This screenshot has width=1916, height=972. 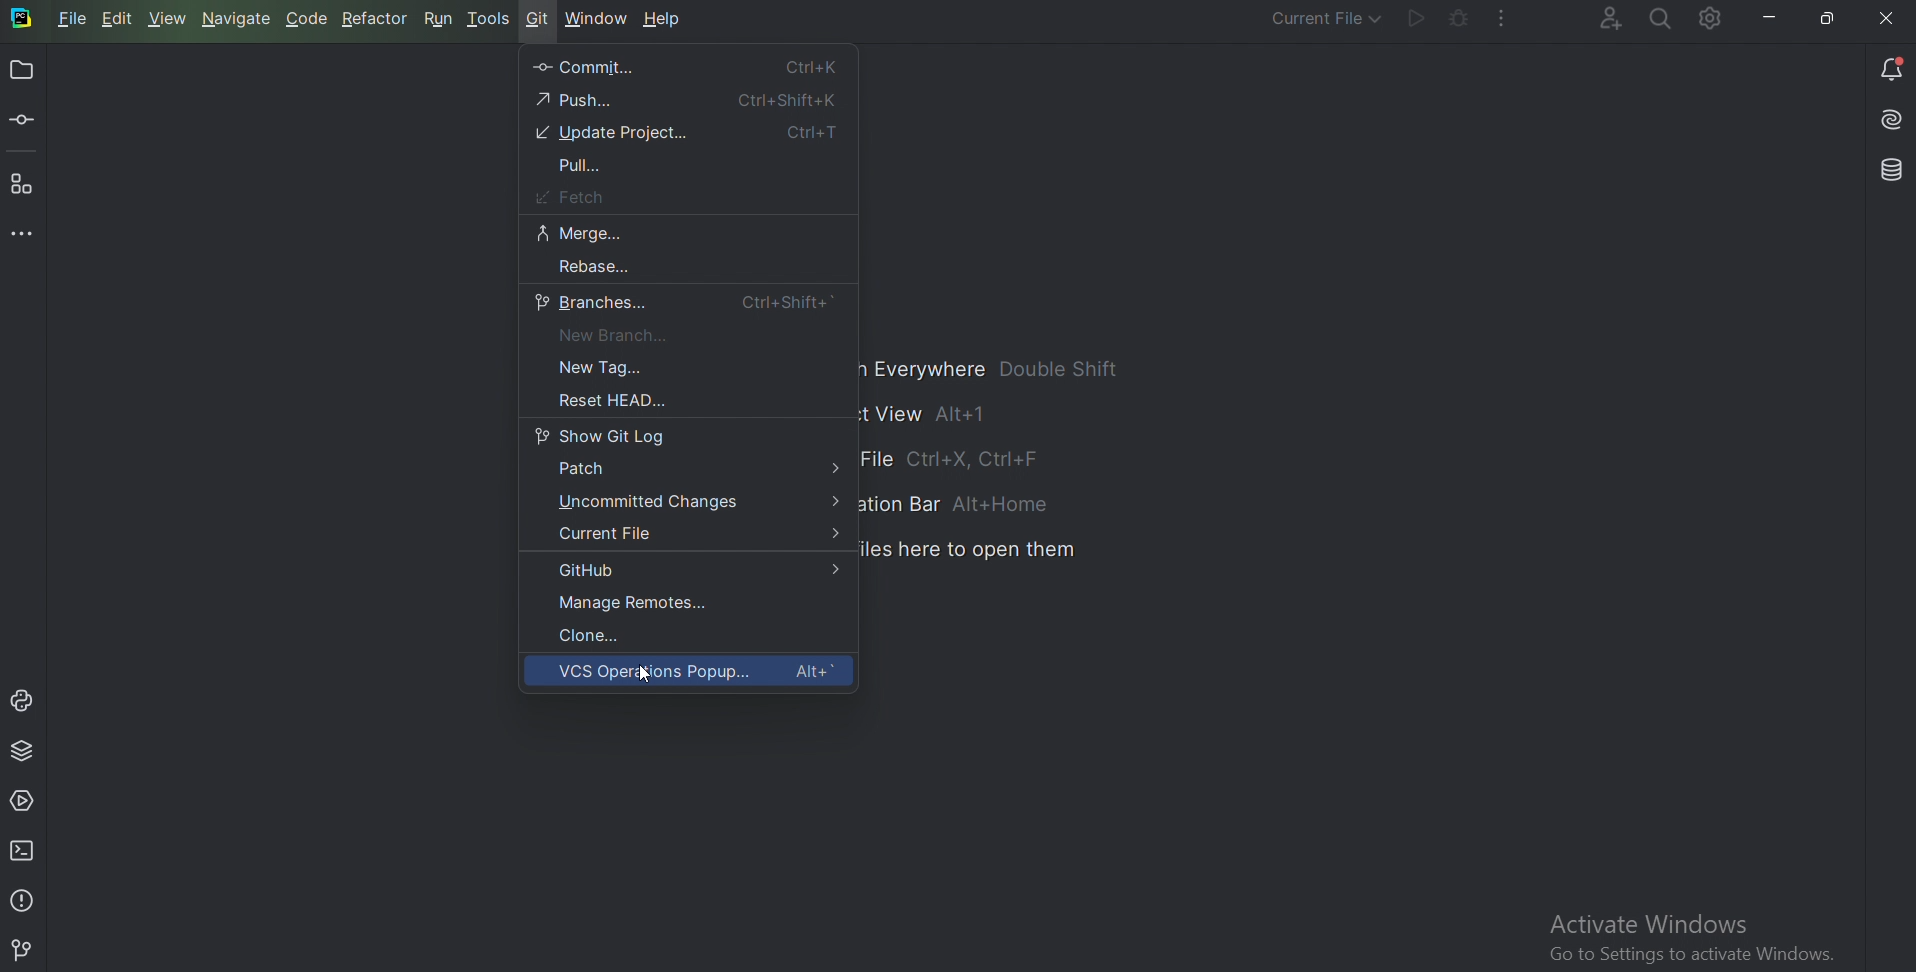 I want to click on Git, so click(x=538, y=19).